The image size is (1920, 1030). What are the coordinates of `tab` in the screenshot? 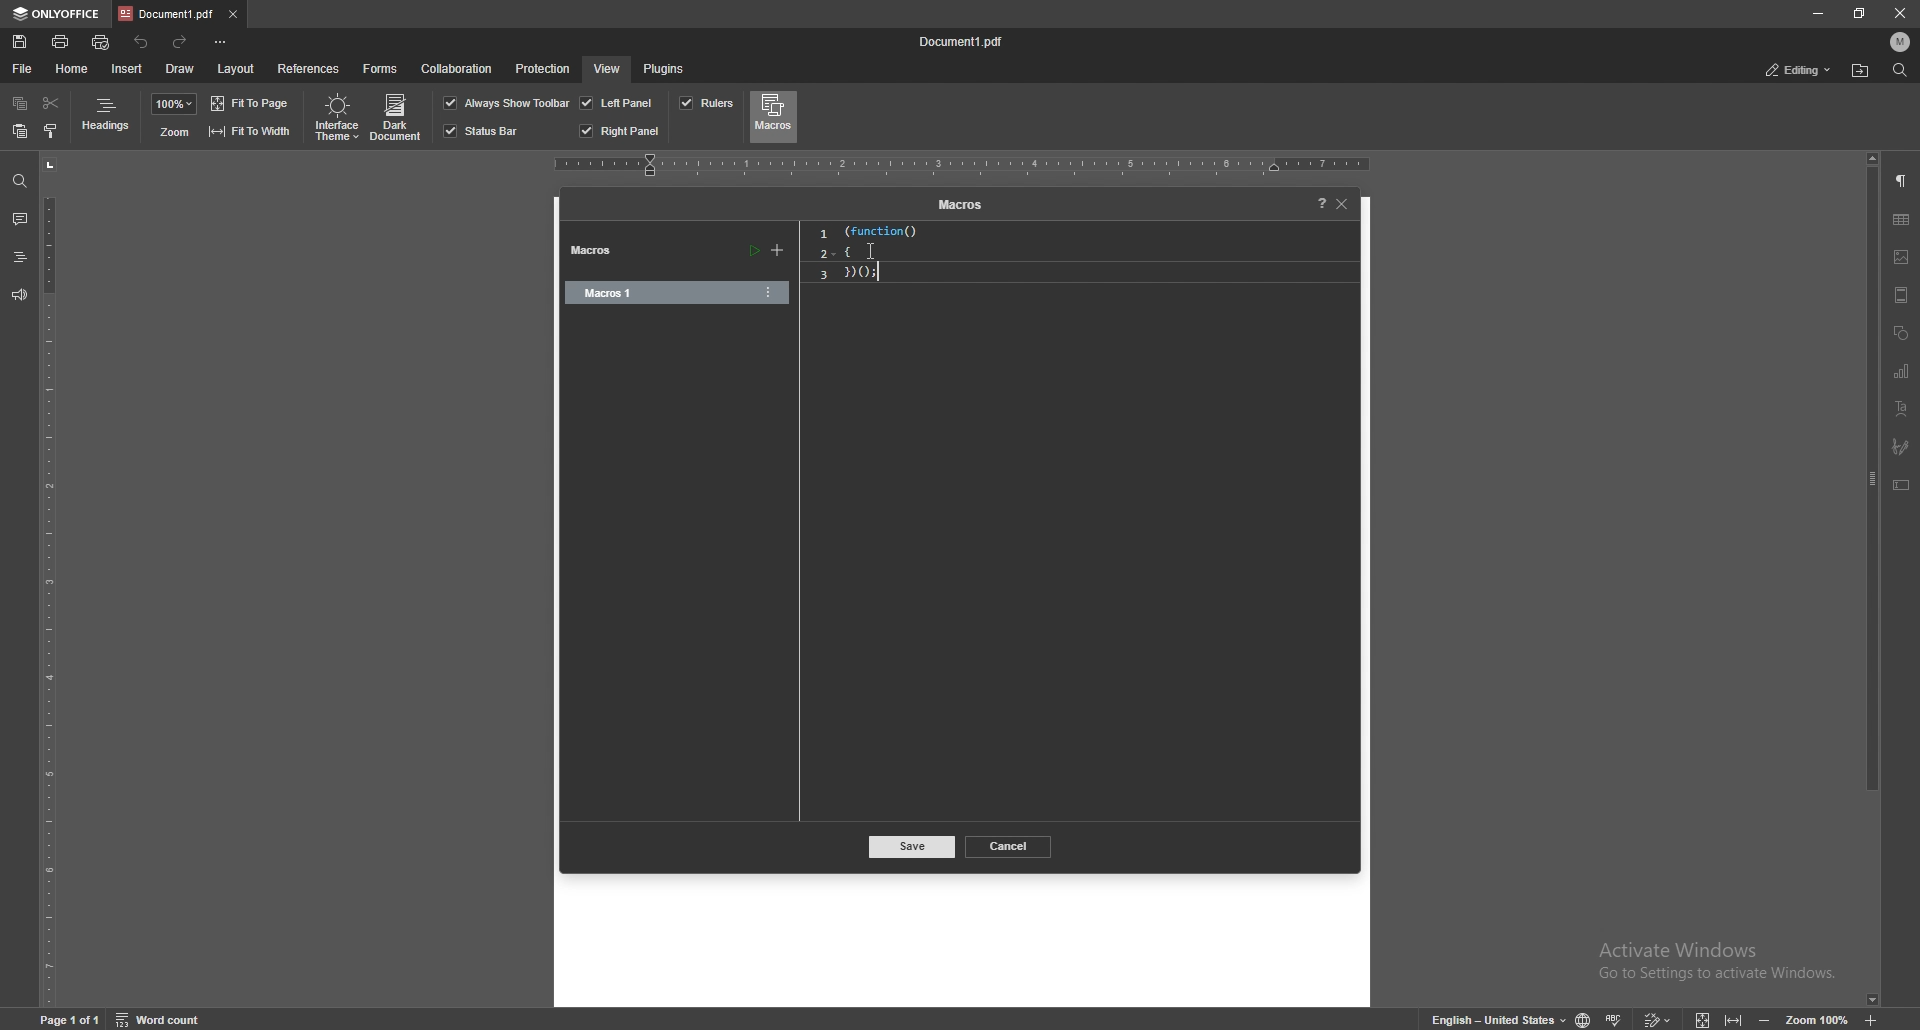 It's located at (165, 14).